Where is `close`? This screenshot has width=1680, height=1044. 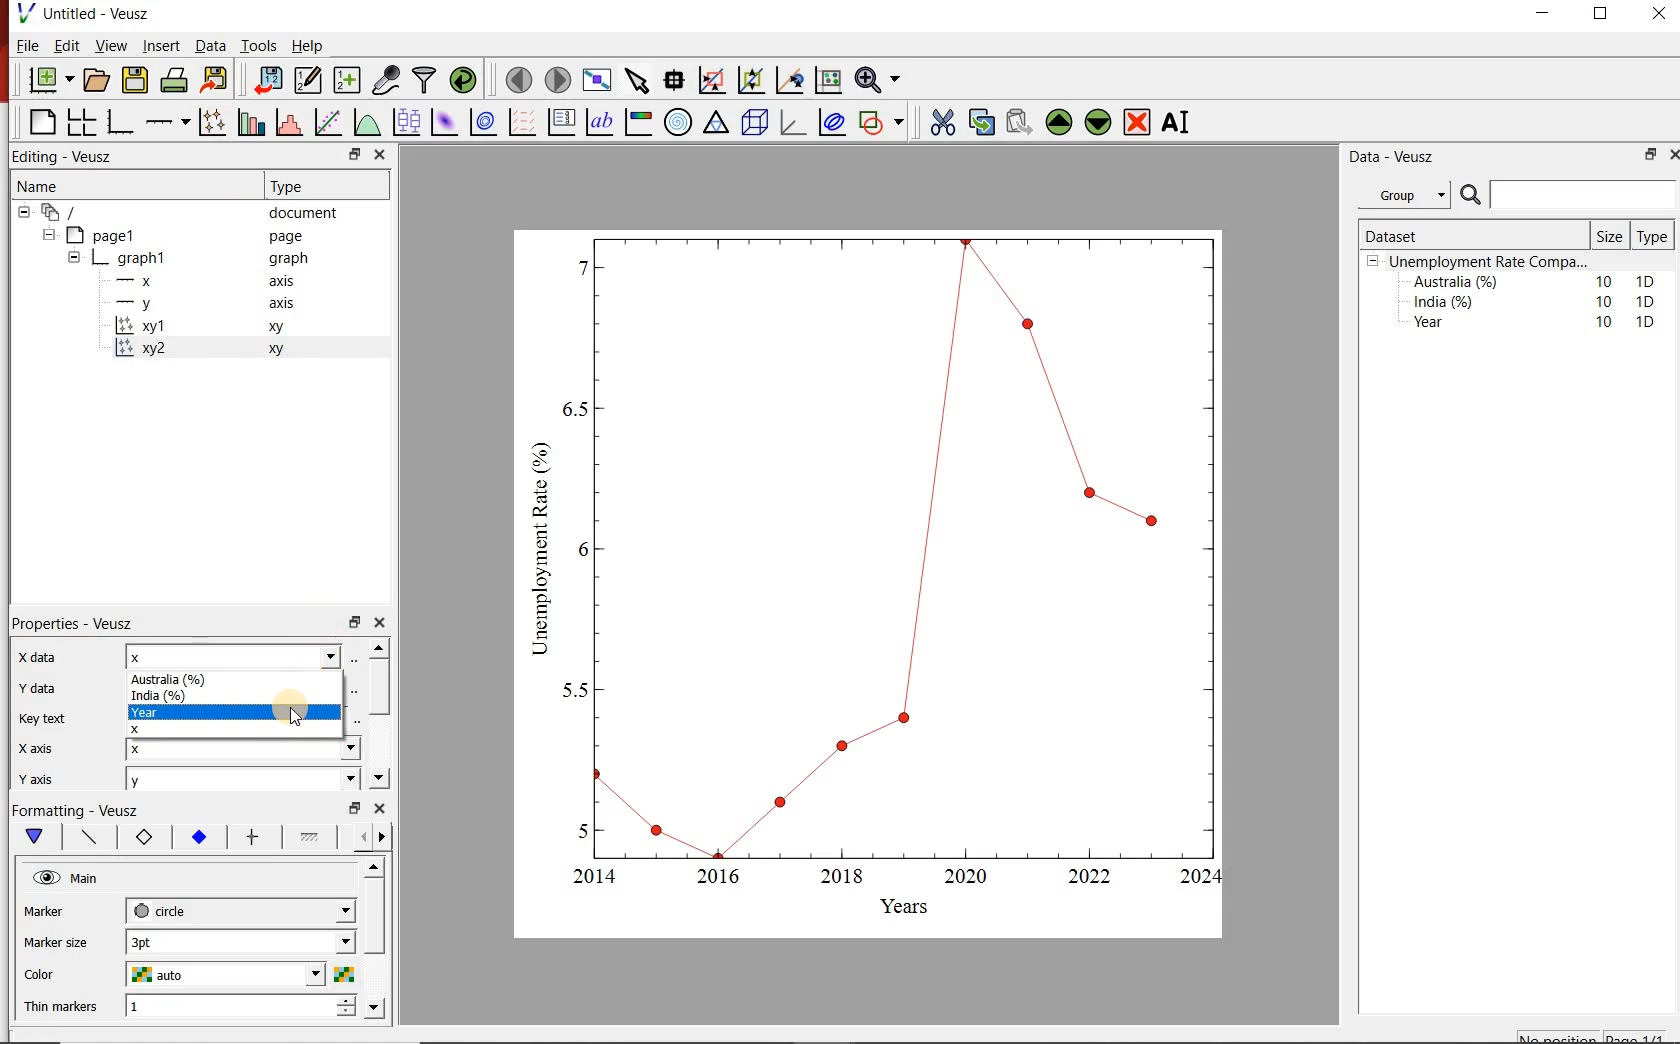
close is located at coordinates (381, 623).